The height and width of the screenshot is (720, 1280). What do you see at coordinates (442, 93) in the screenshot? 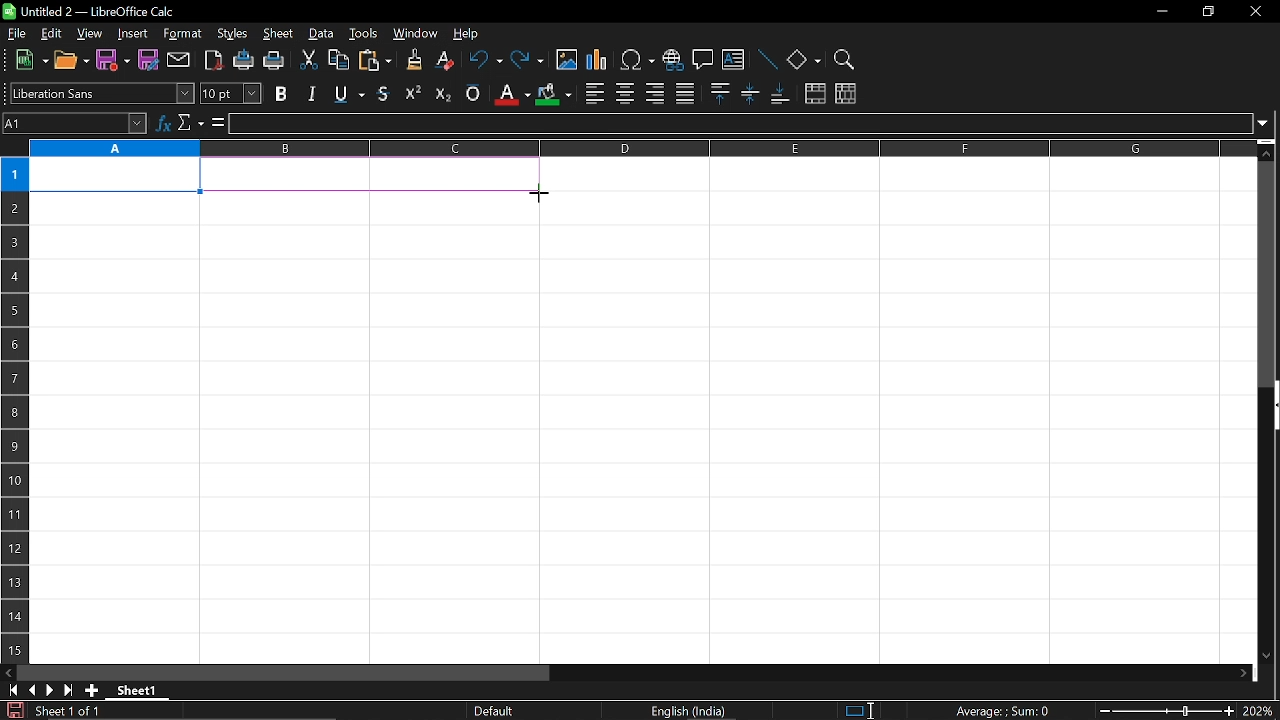
I see `subscript` at bounding box center [442, 93].